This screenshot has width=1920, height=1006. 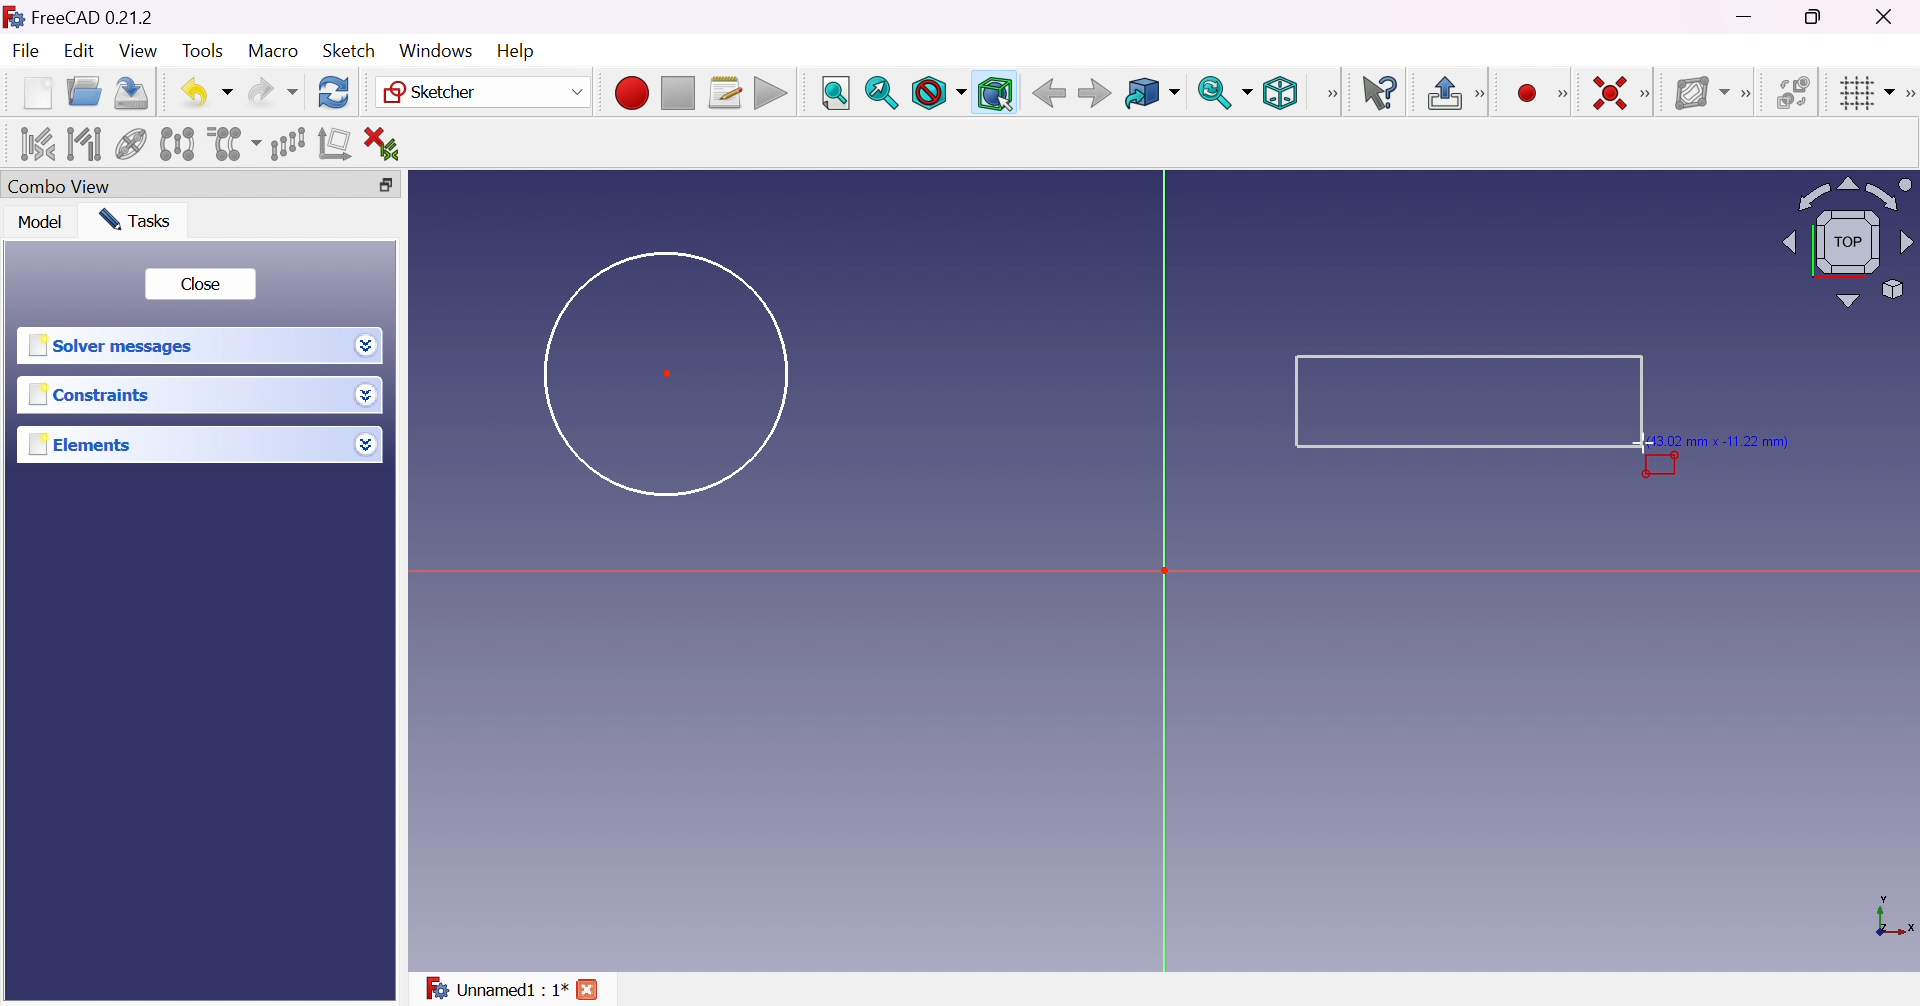 What do you see at coordinates (205, 51) in the screenshot?
I see `Tools` at bounding box center [205, 51].